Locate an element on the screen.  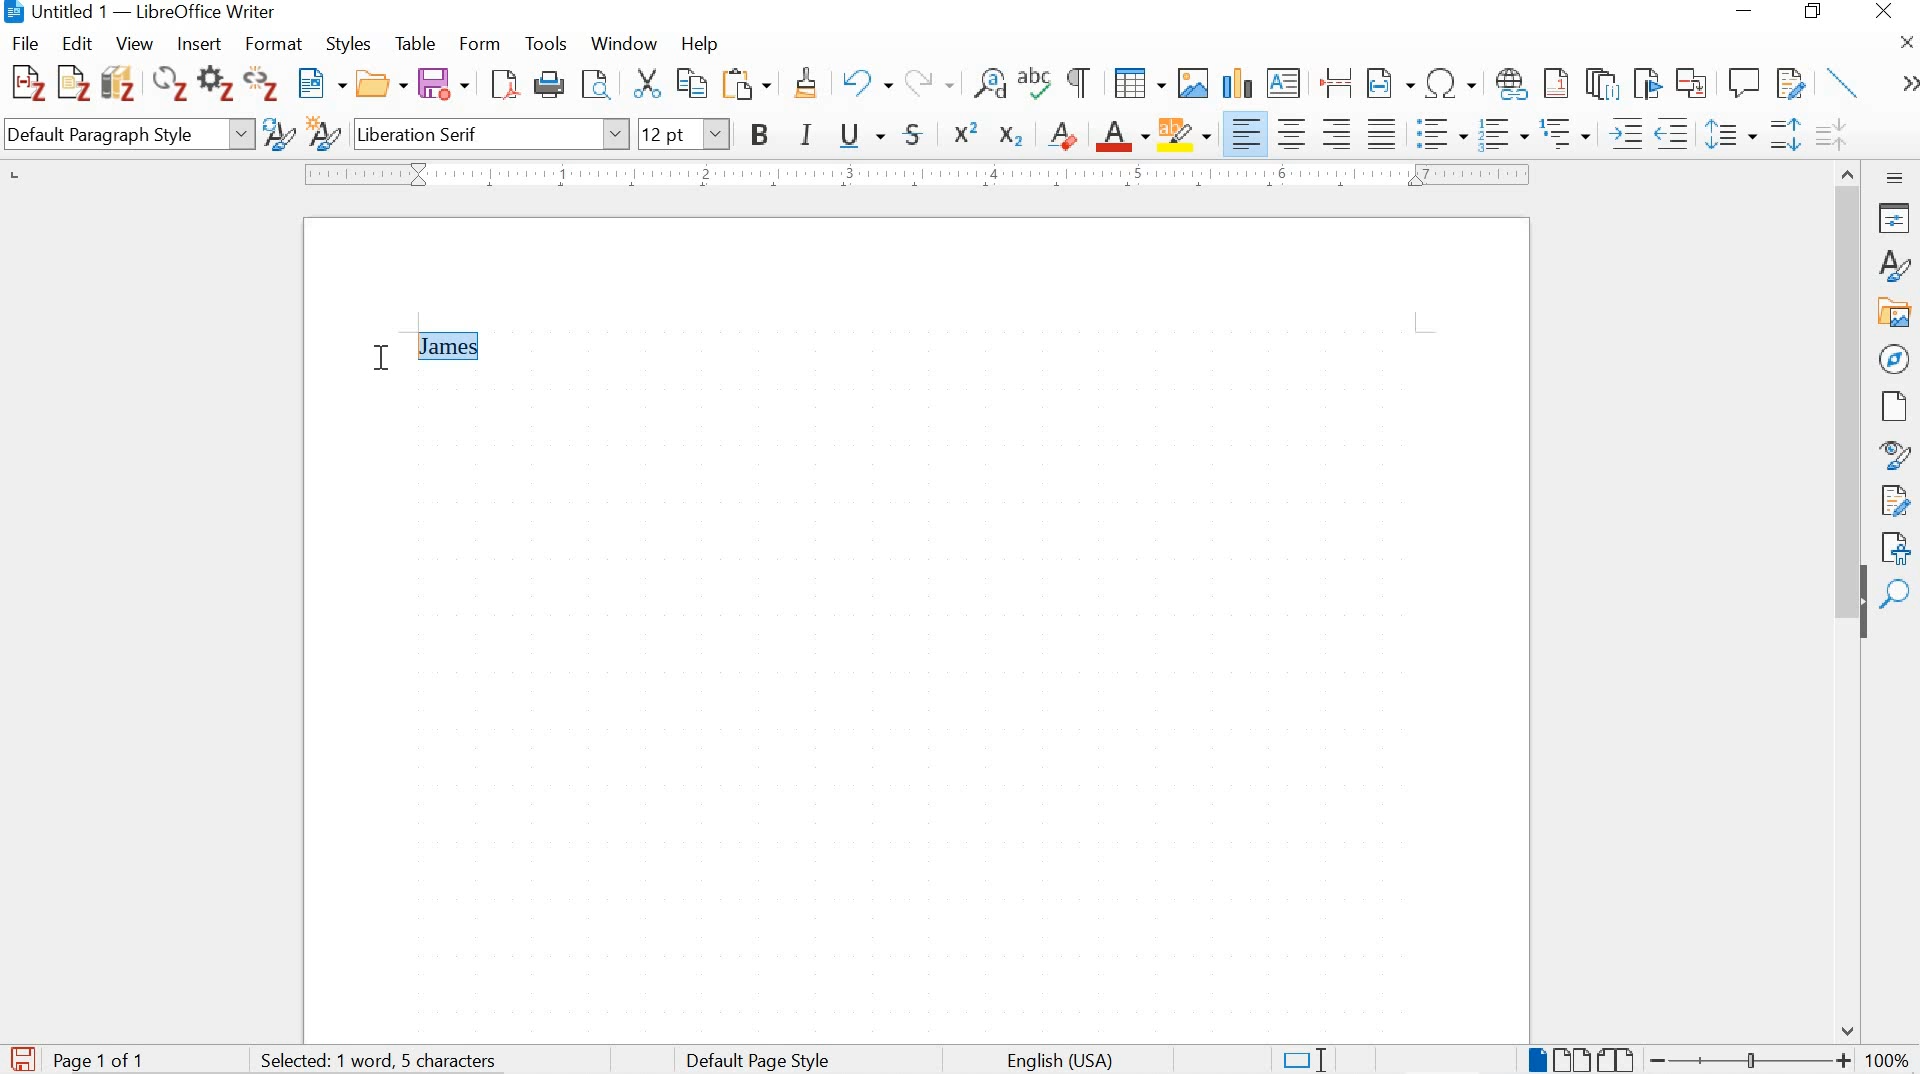
save is located at coordinates (443, 84).